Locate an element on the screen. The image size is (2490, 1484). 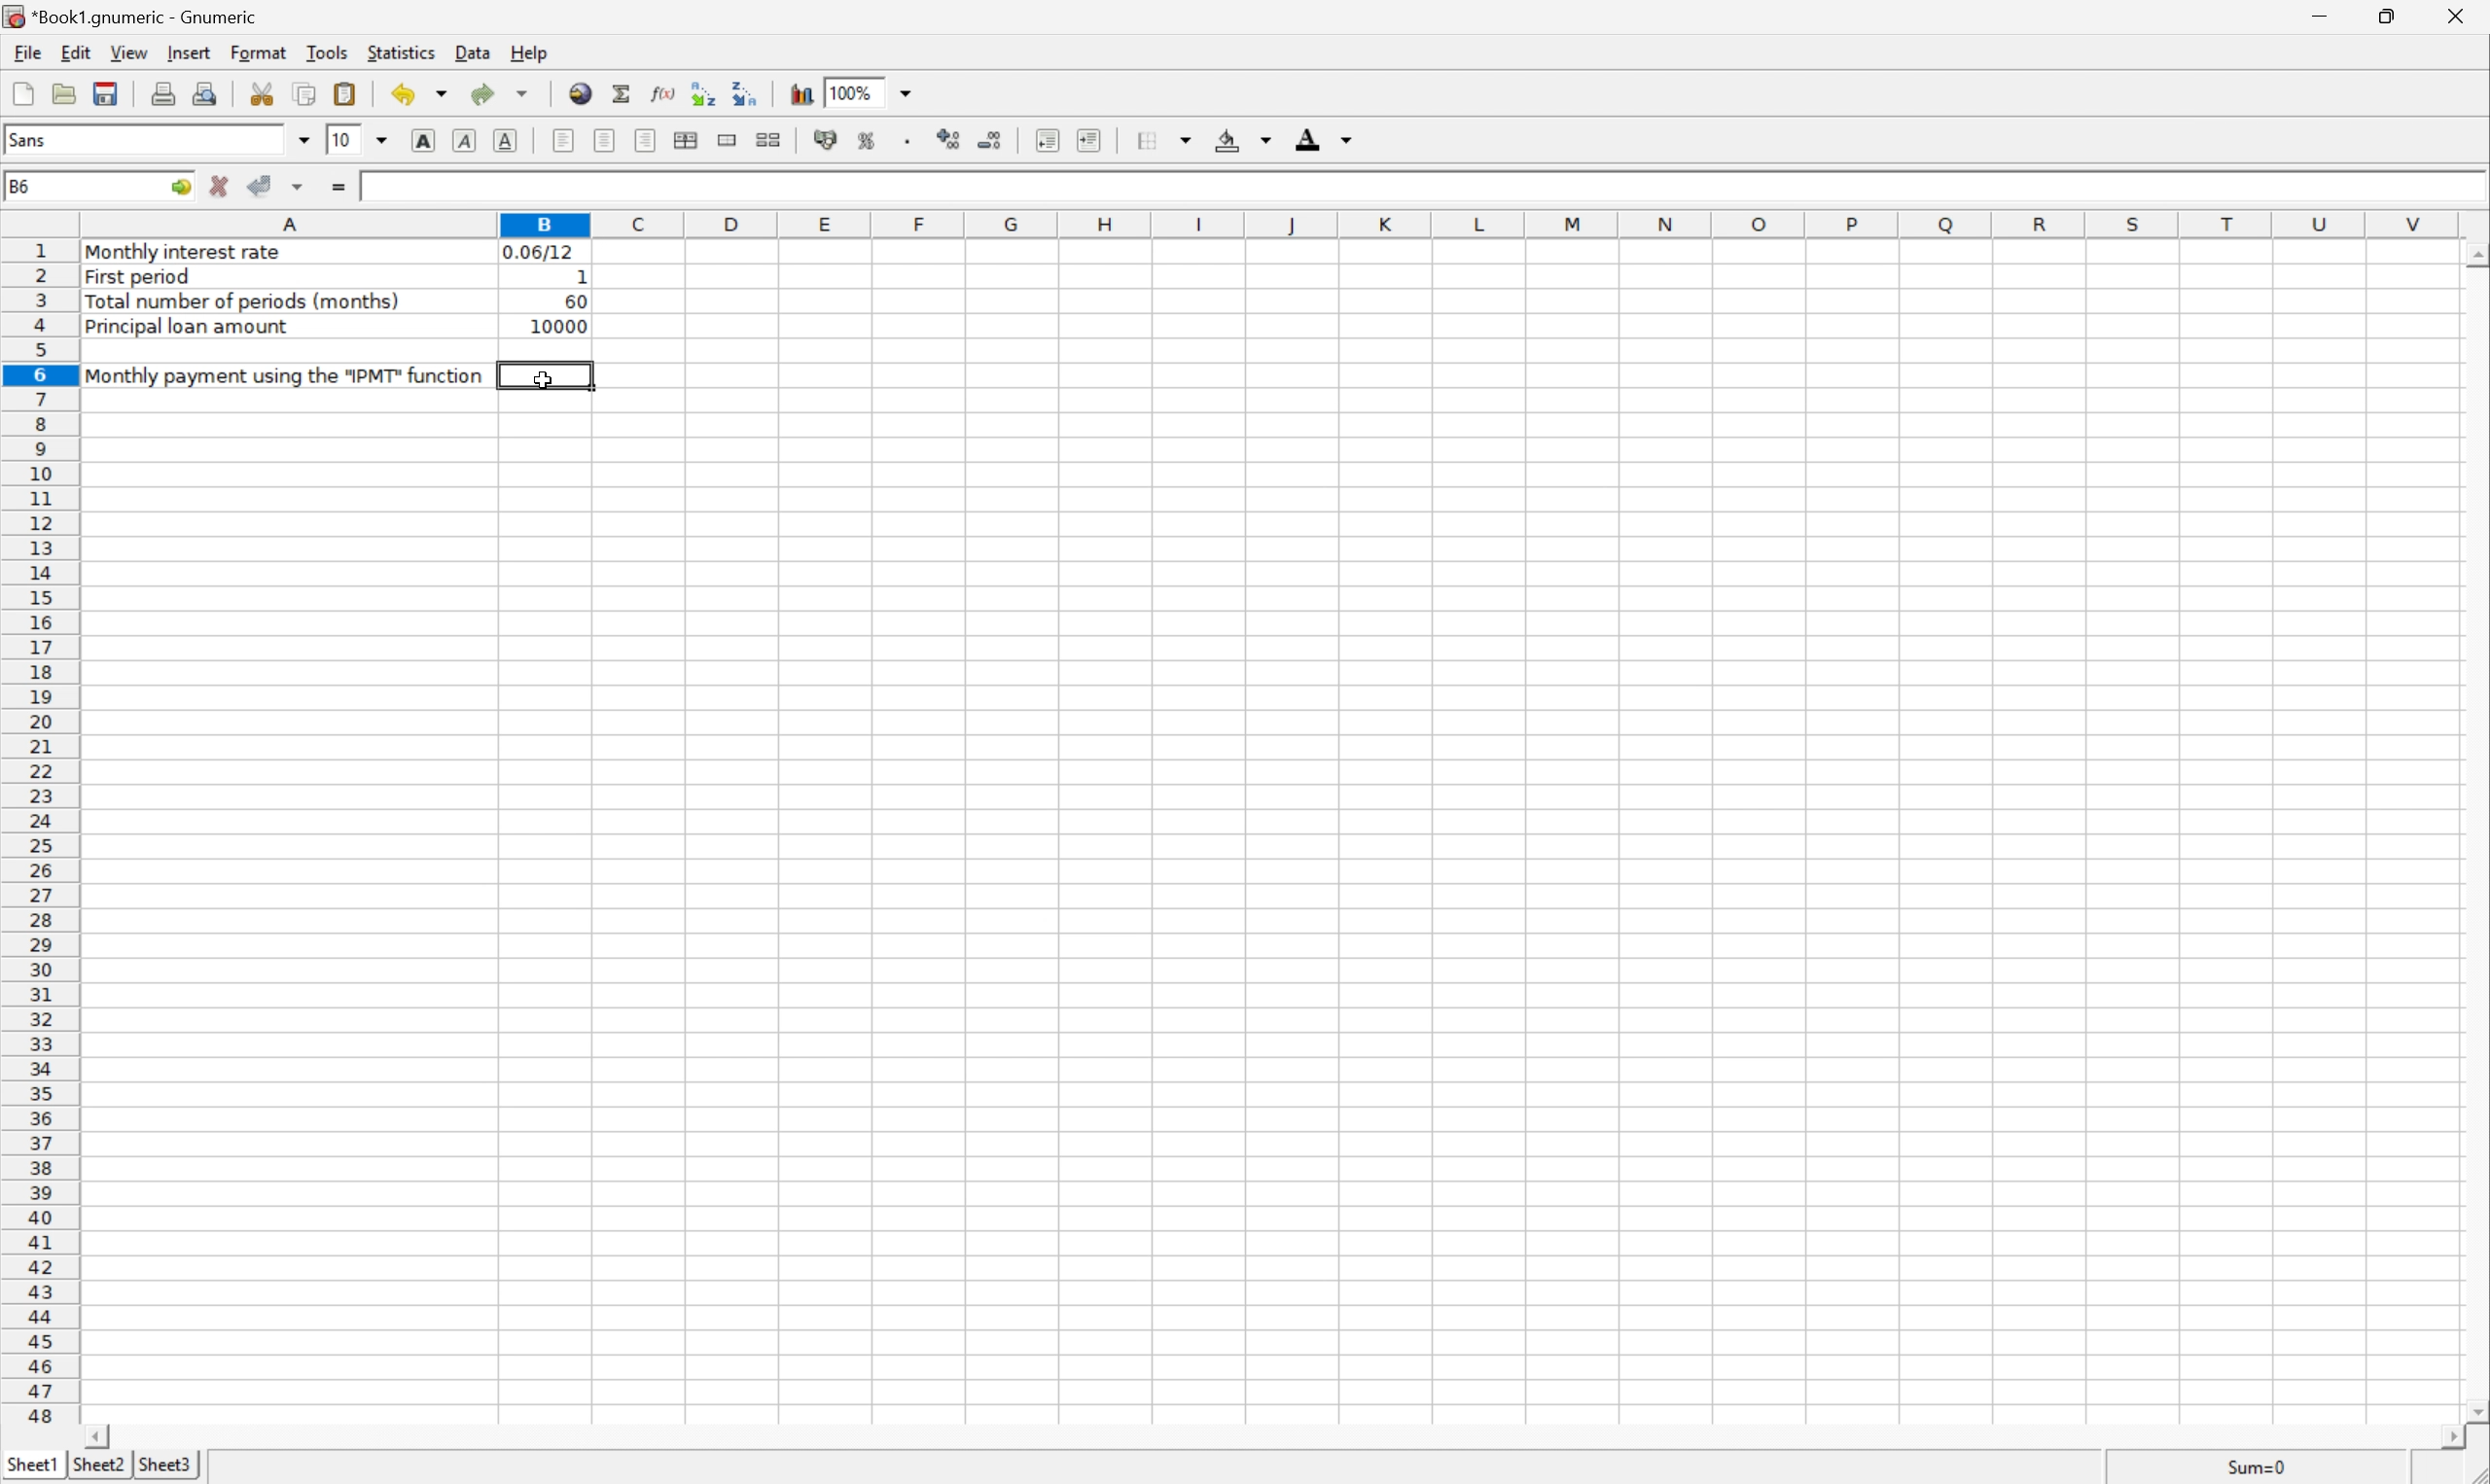
Format is located at coordinates (259, 53).